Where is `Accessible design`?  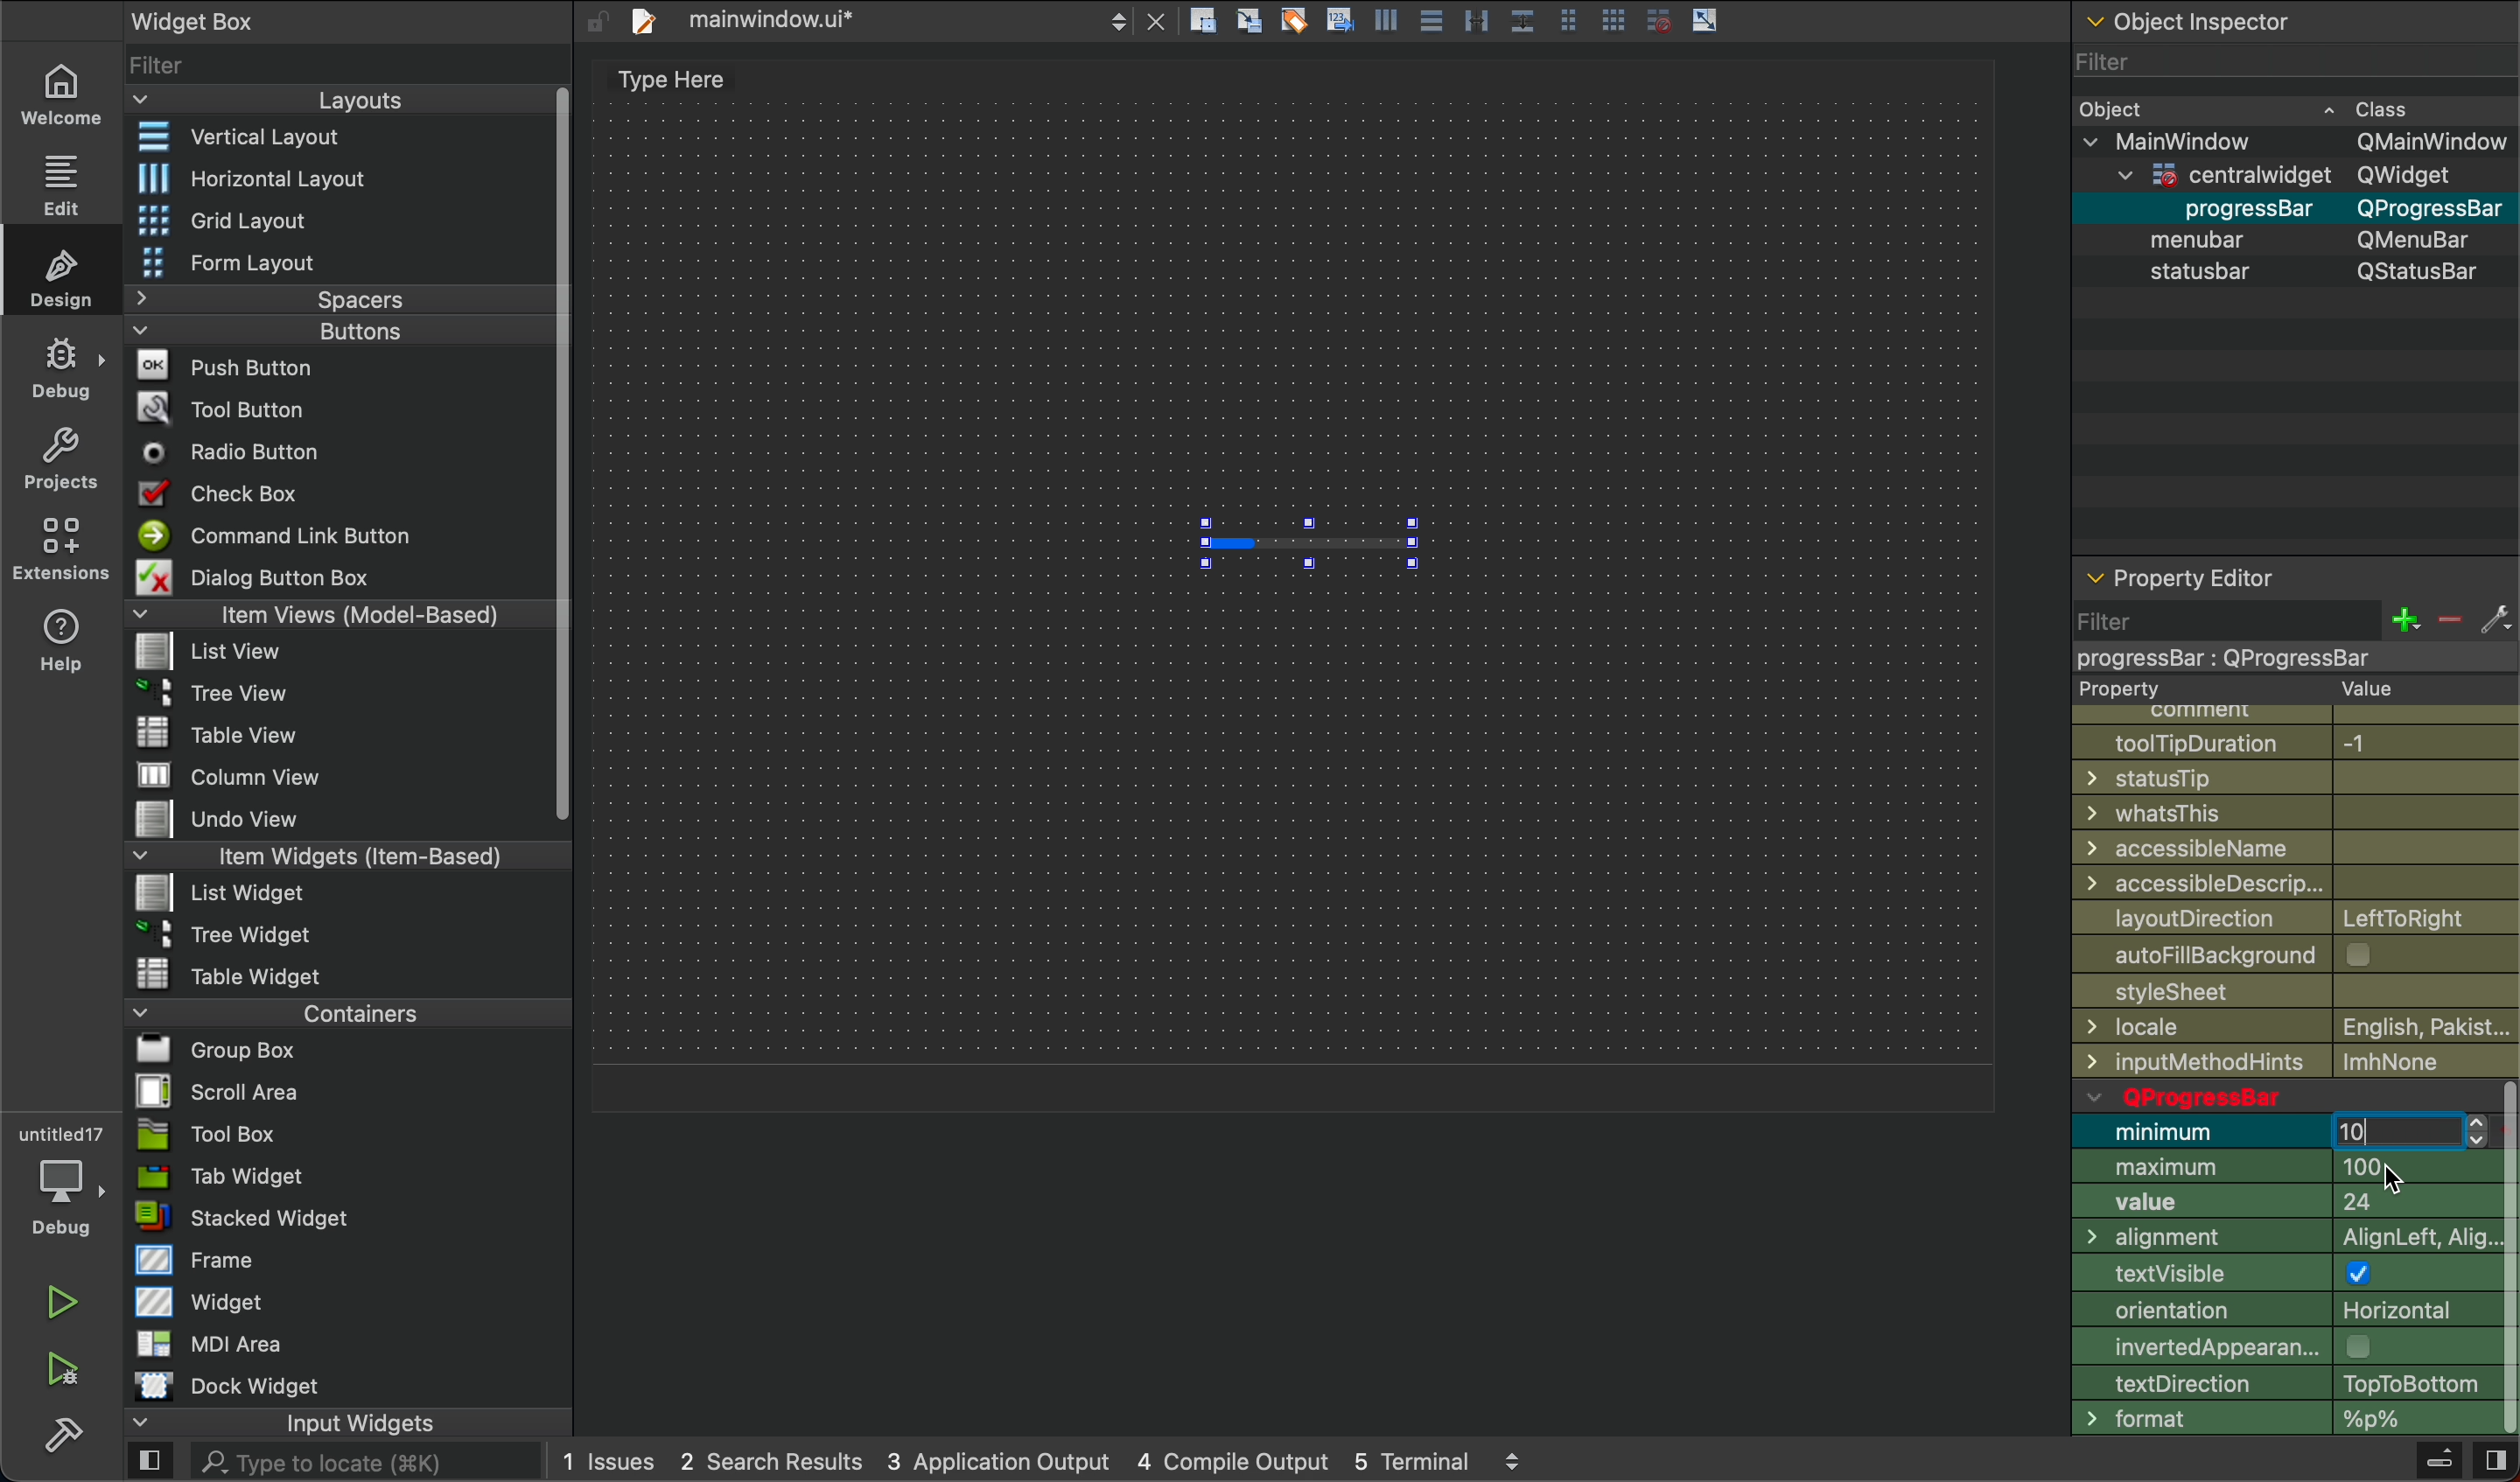 Accessible design is located at coordinates (2296, 883).